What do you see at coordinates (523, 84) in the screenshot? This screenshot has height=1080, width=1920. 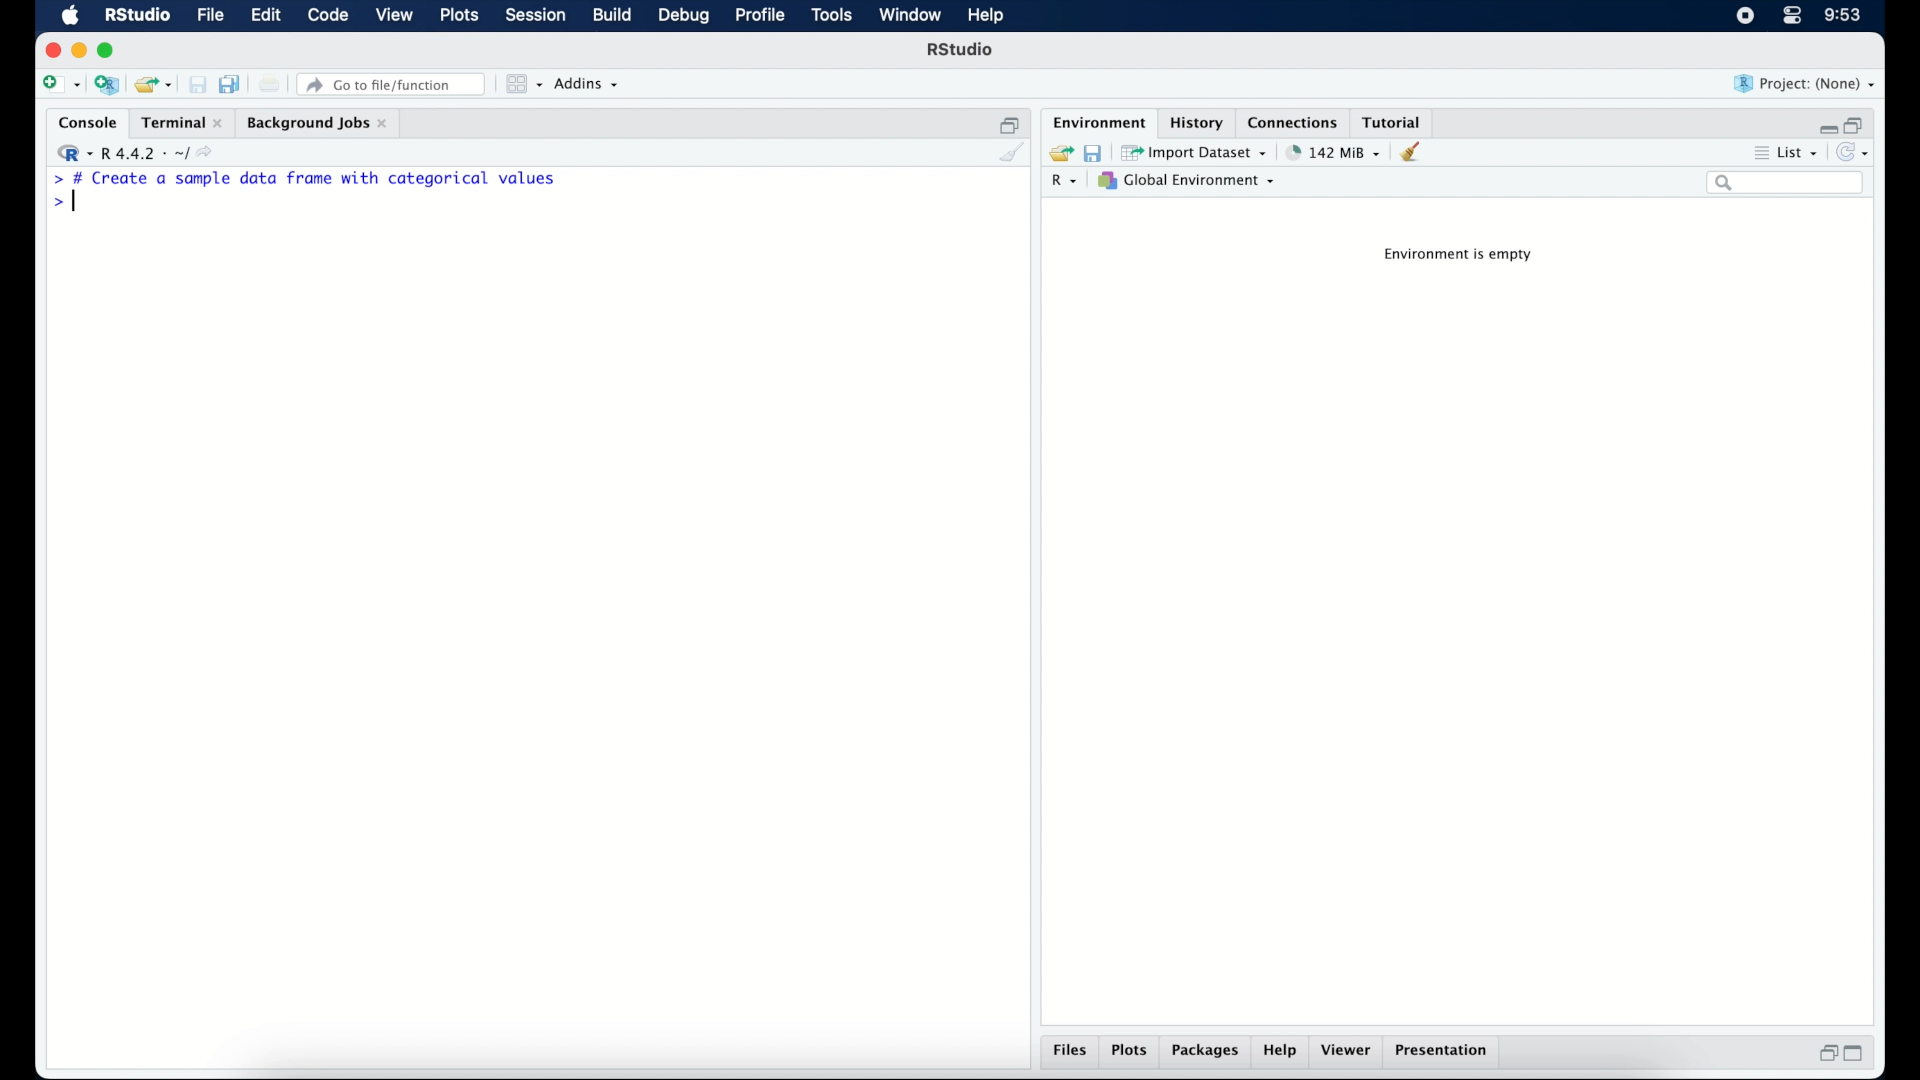 I see `workspace panes` at bounding box center [523, 84].